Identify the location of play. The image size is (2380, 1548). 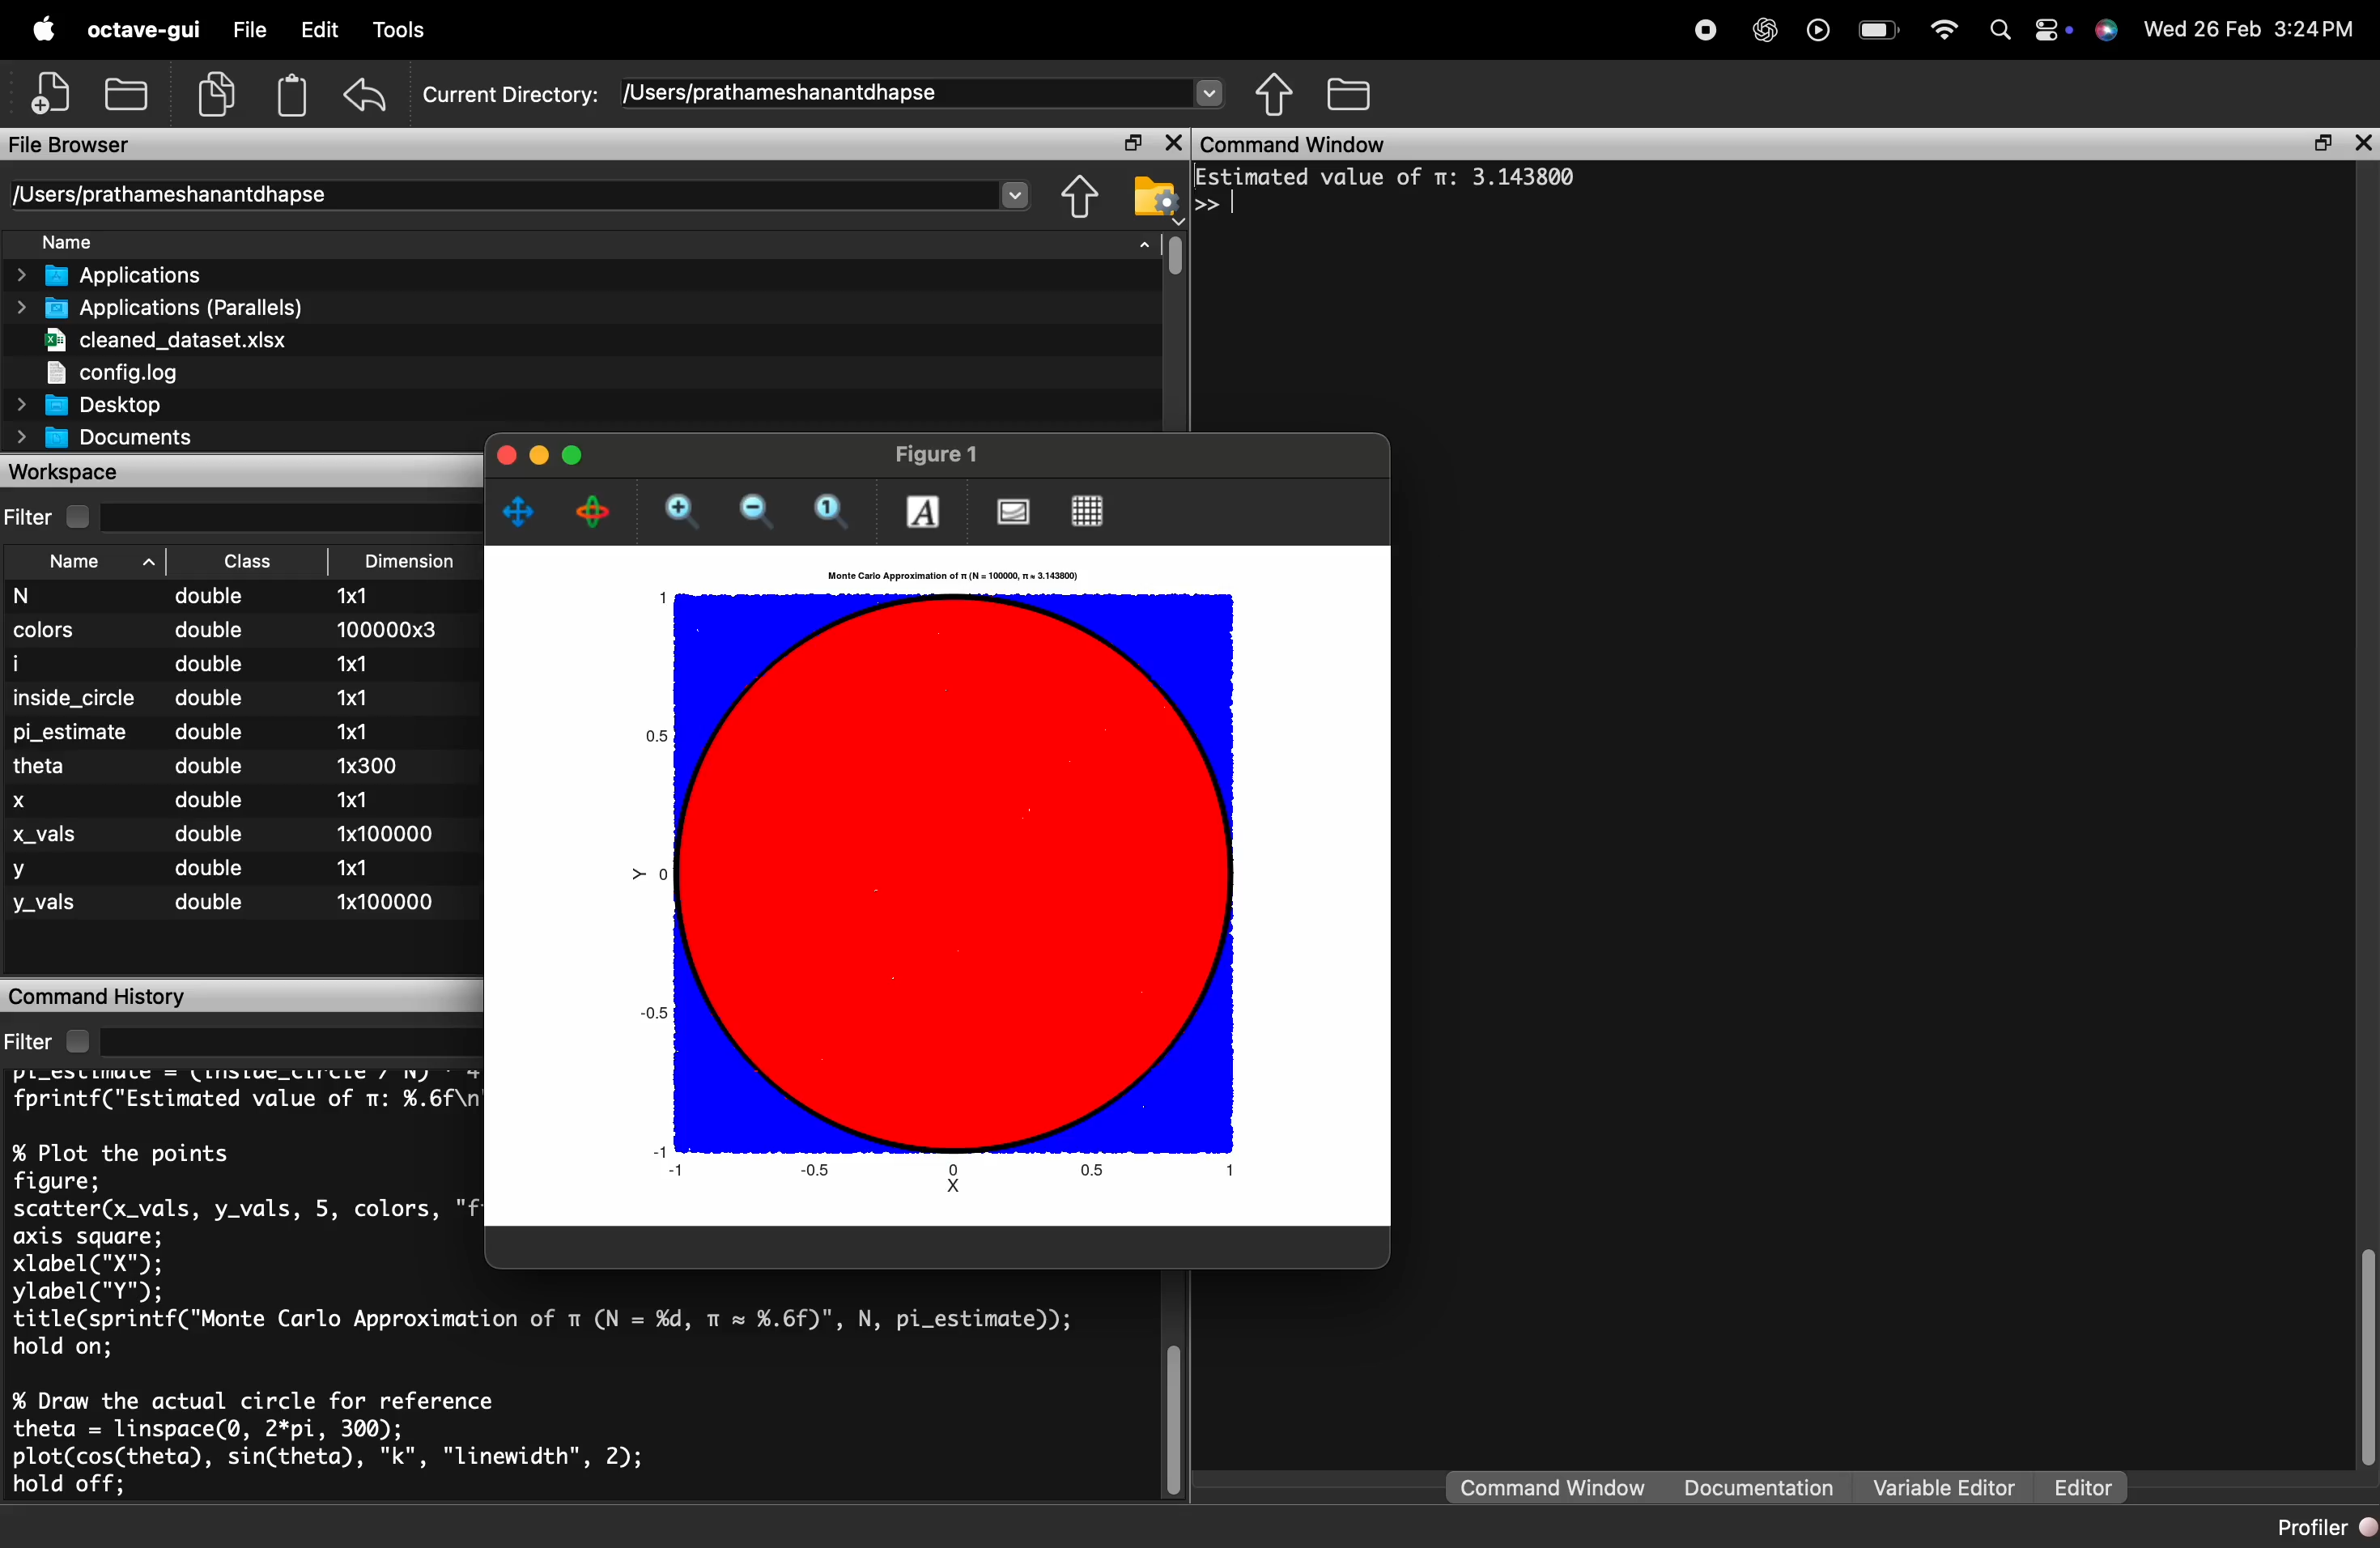
(1814, 31).